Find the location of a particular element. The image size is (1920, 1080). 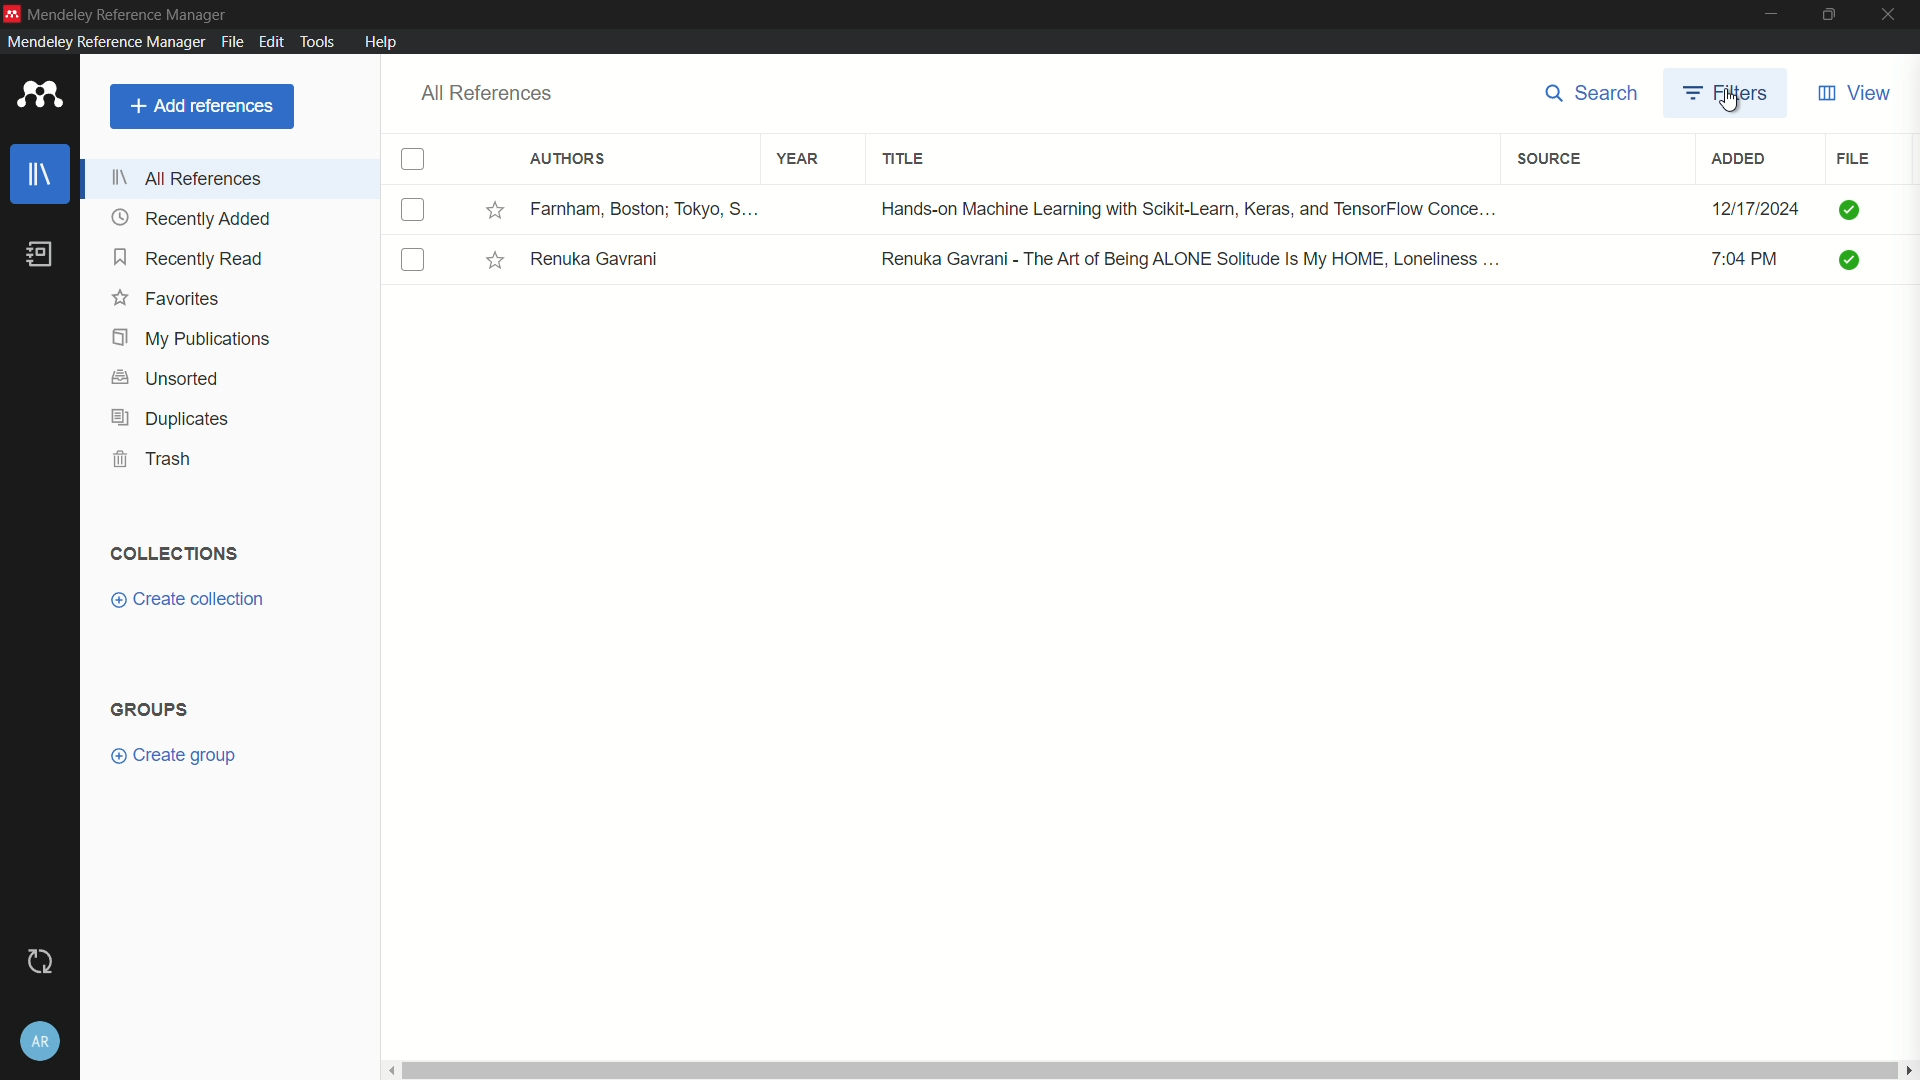

Checked symbol is located at coordinates (1850, 209).